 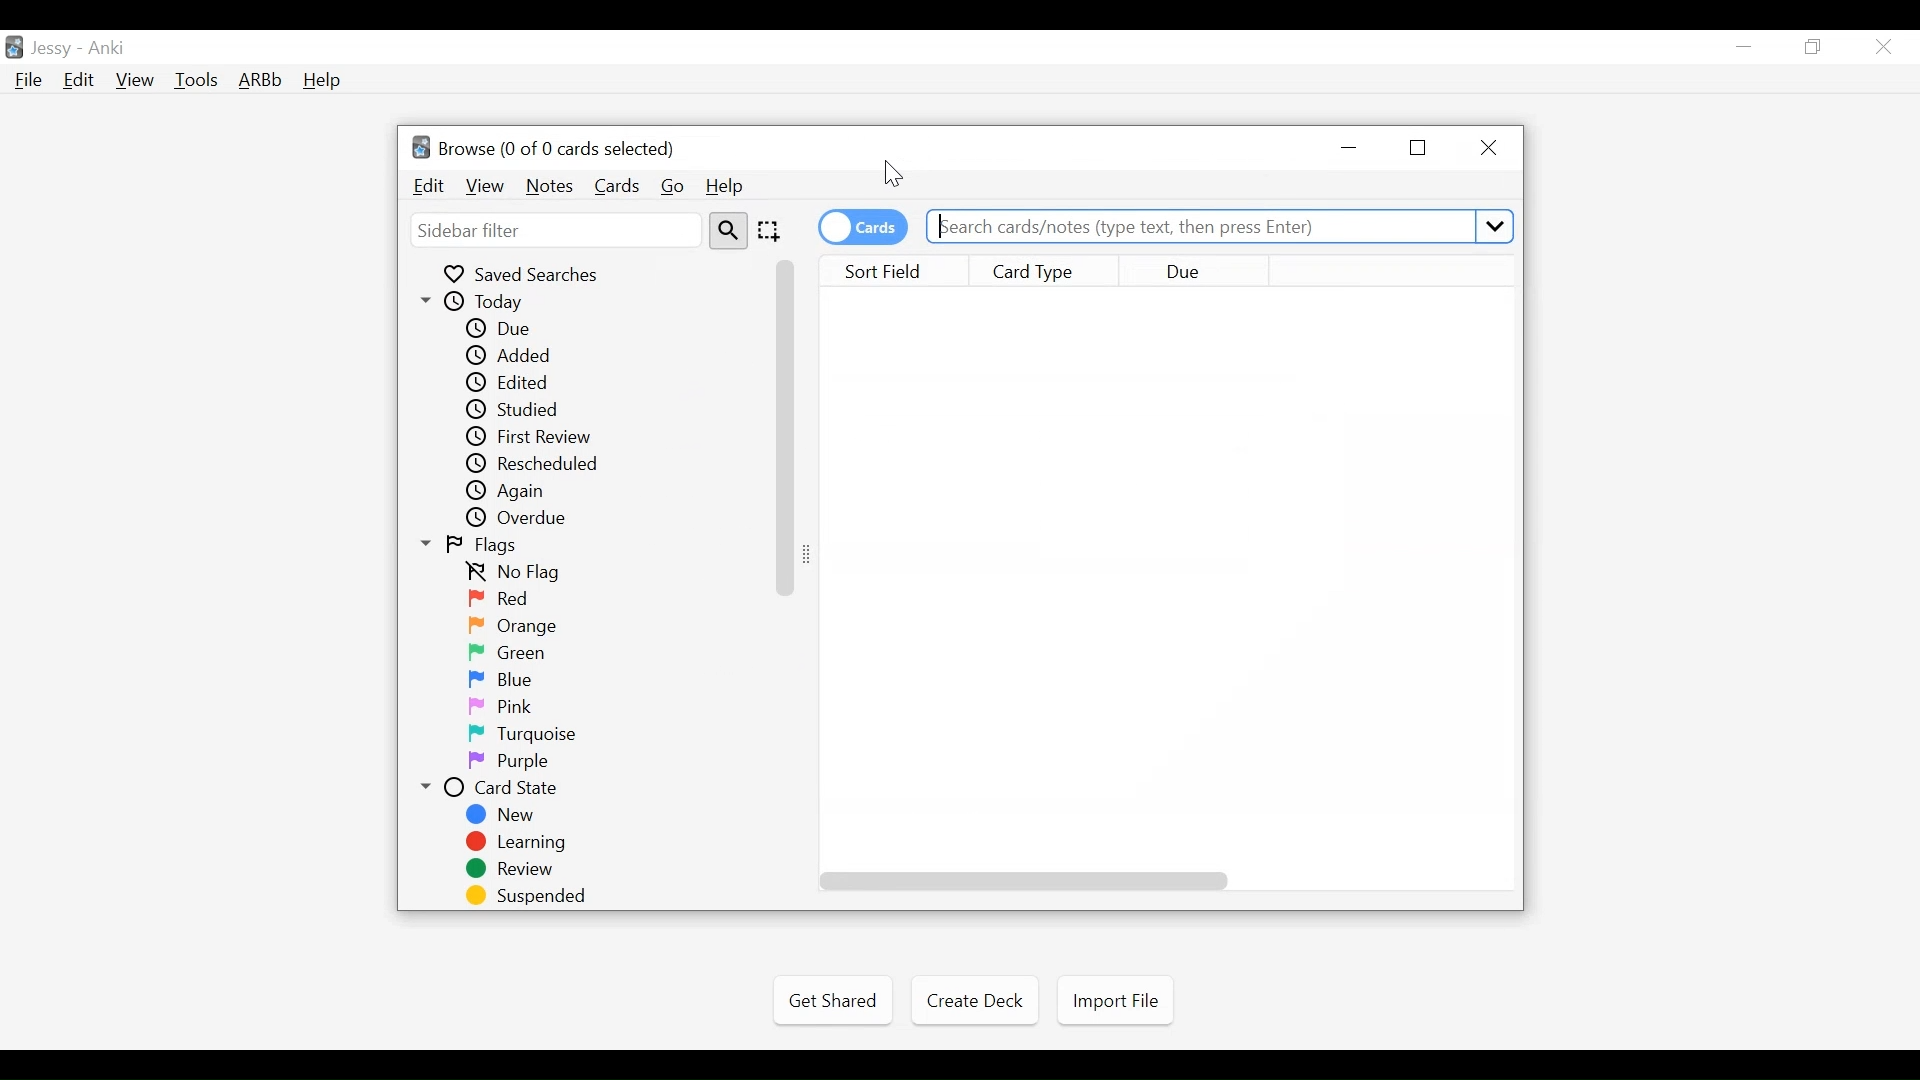 I want to click on Horizontal Scroll bar, so click(x=787, y=426).